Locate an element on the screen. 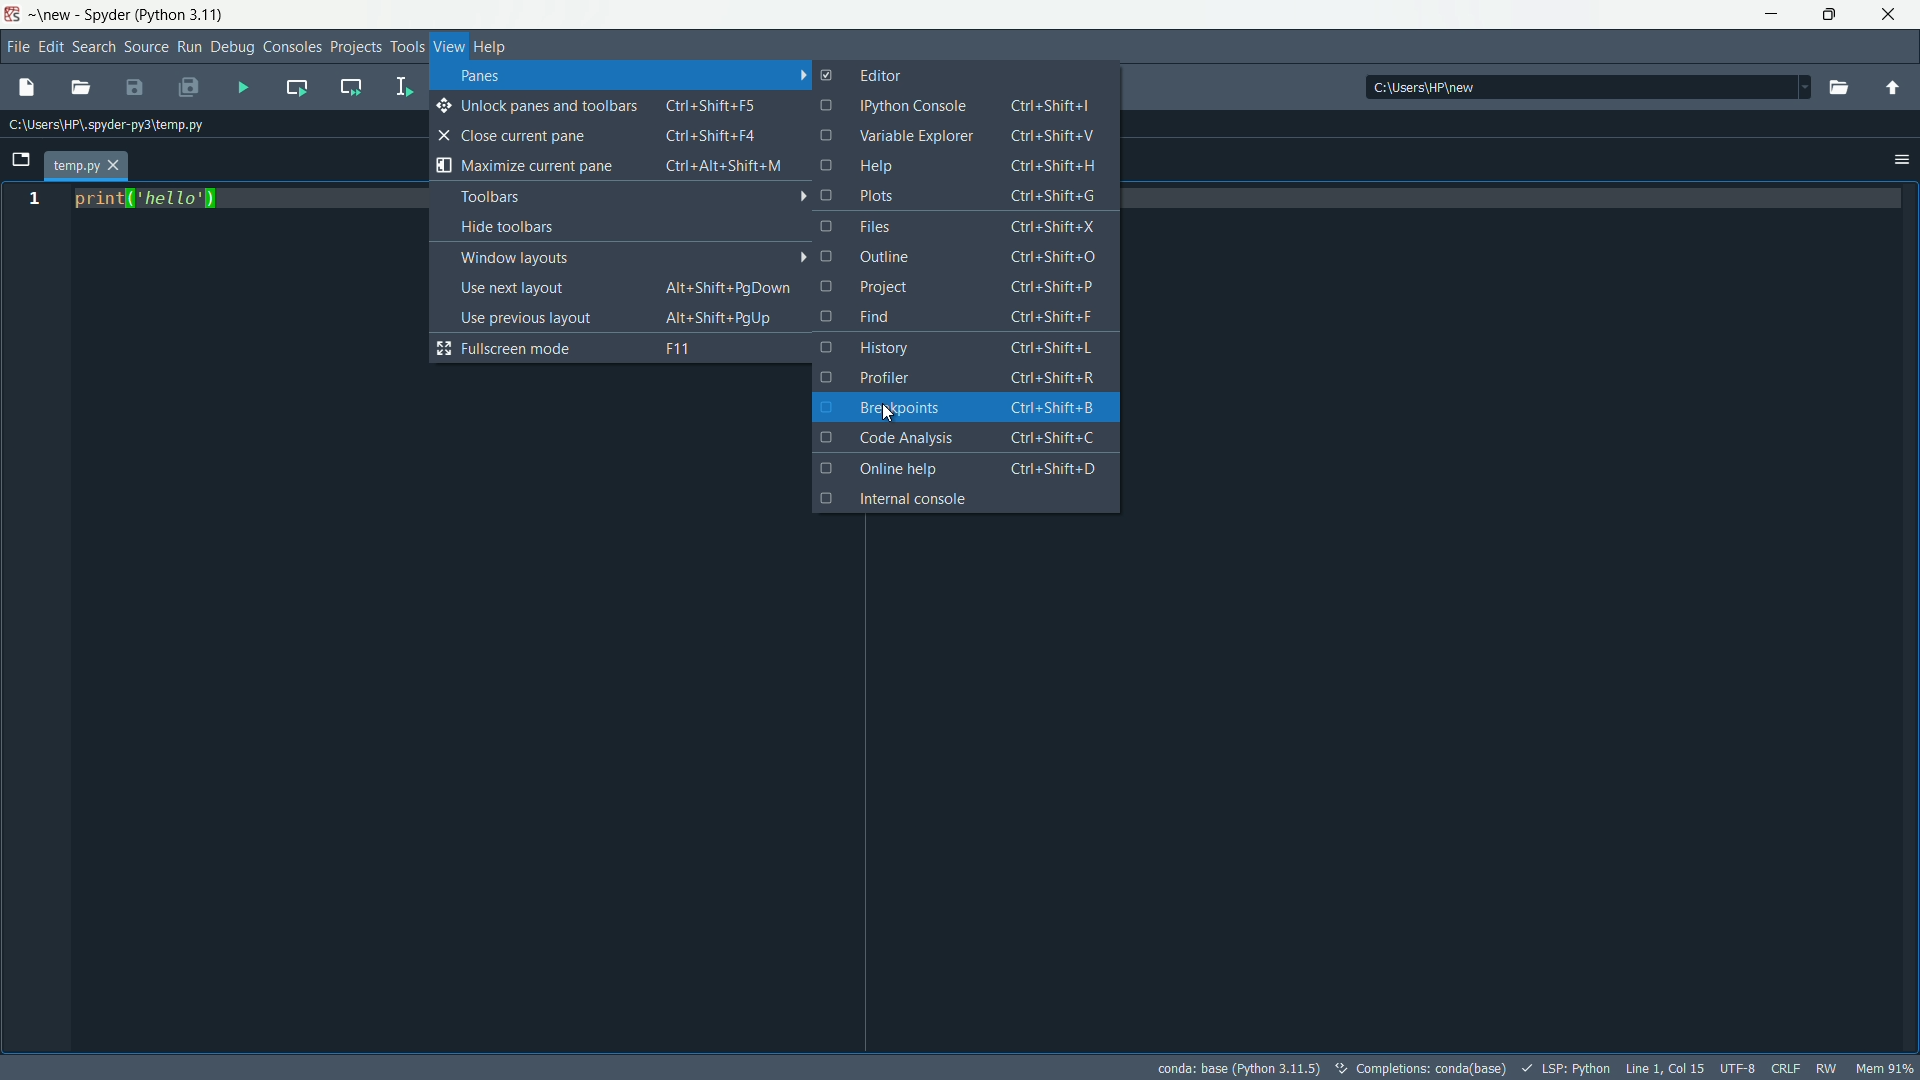  file eol status is located at coordinates (1786, 1066).